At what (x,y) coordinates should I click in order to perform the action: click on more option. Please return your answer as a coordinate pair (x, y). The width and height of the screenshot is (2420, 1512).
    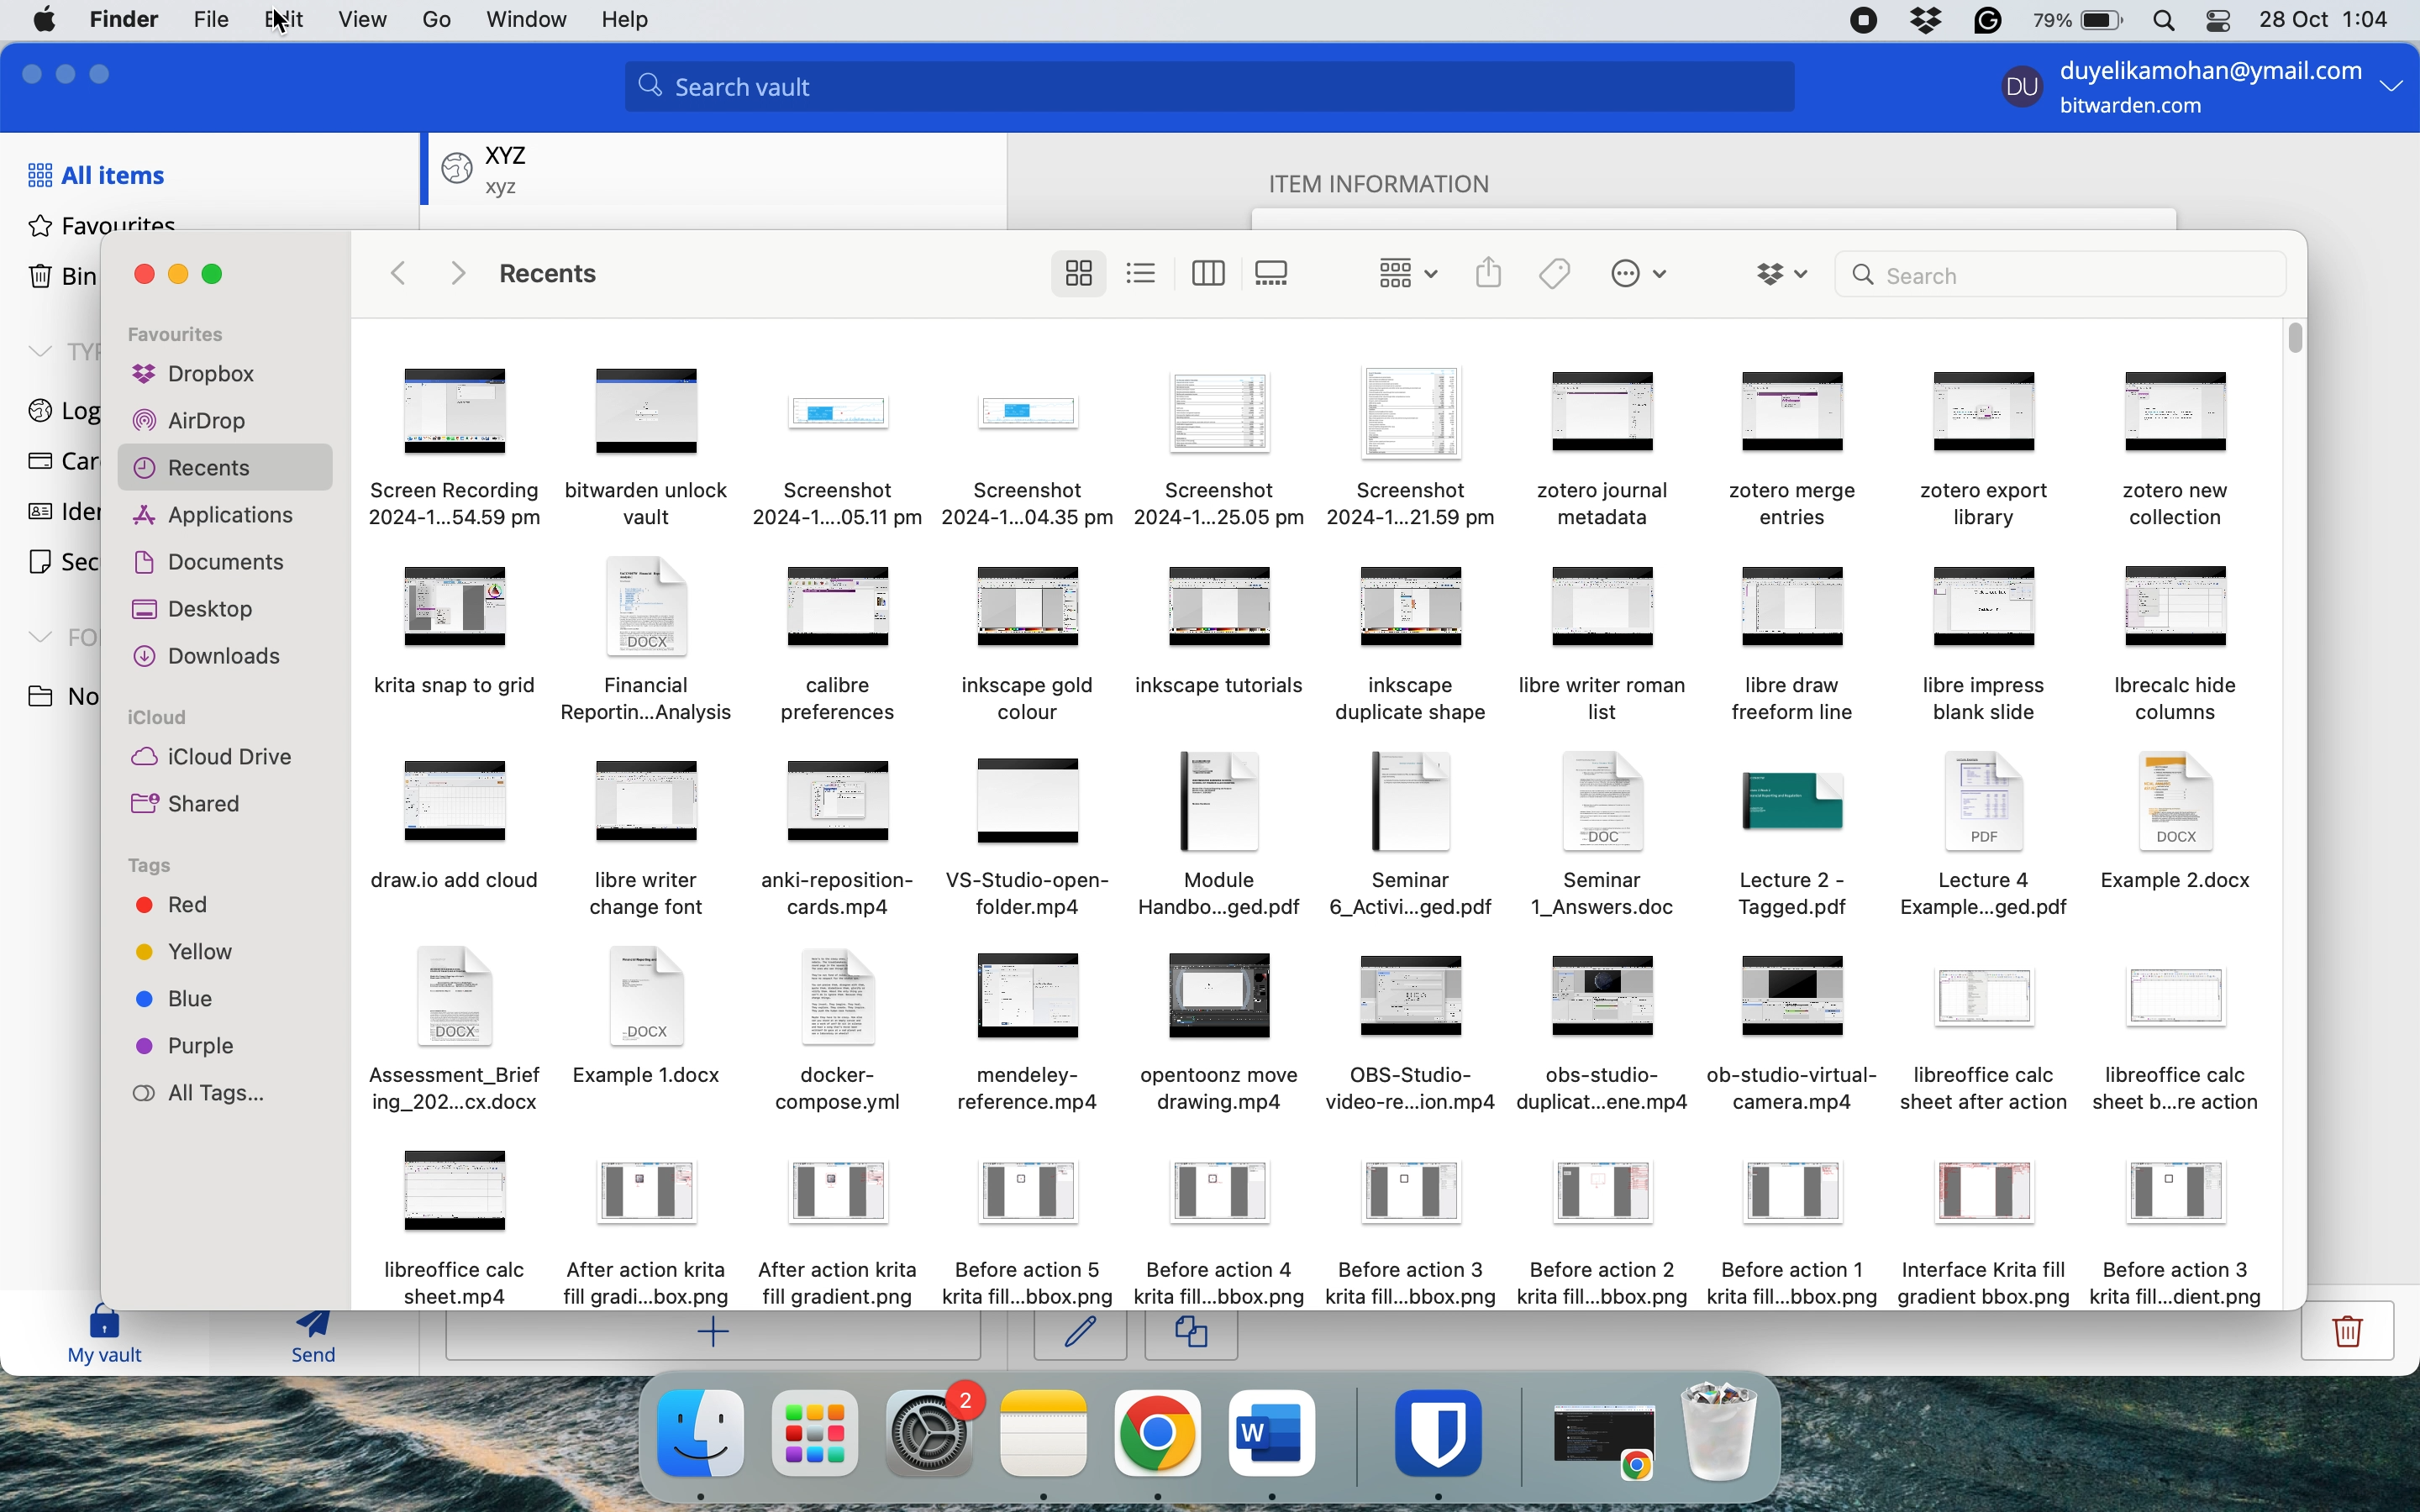
    Looking at the image, I should click on (2392, 91).